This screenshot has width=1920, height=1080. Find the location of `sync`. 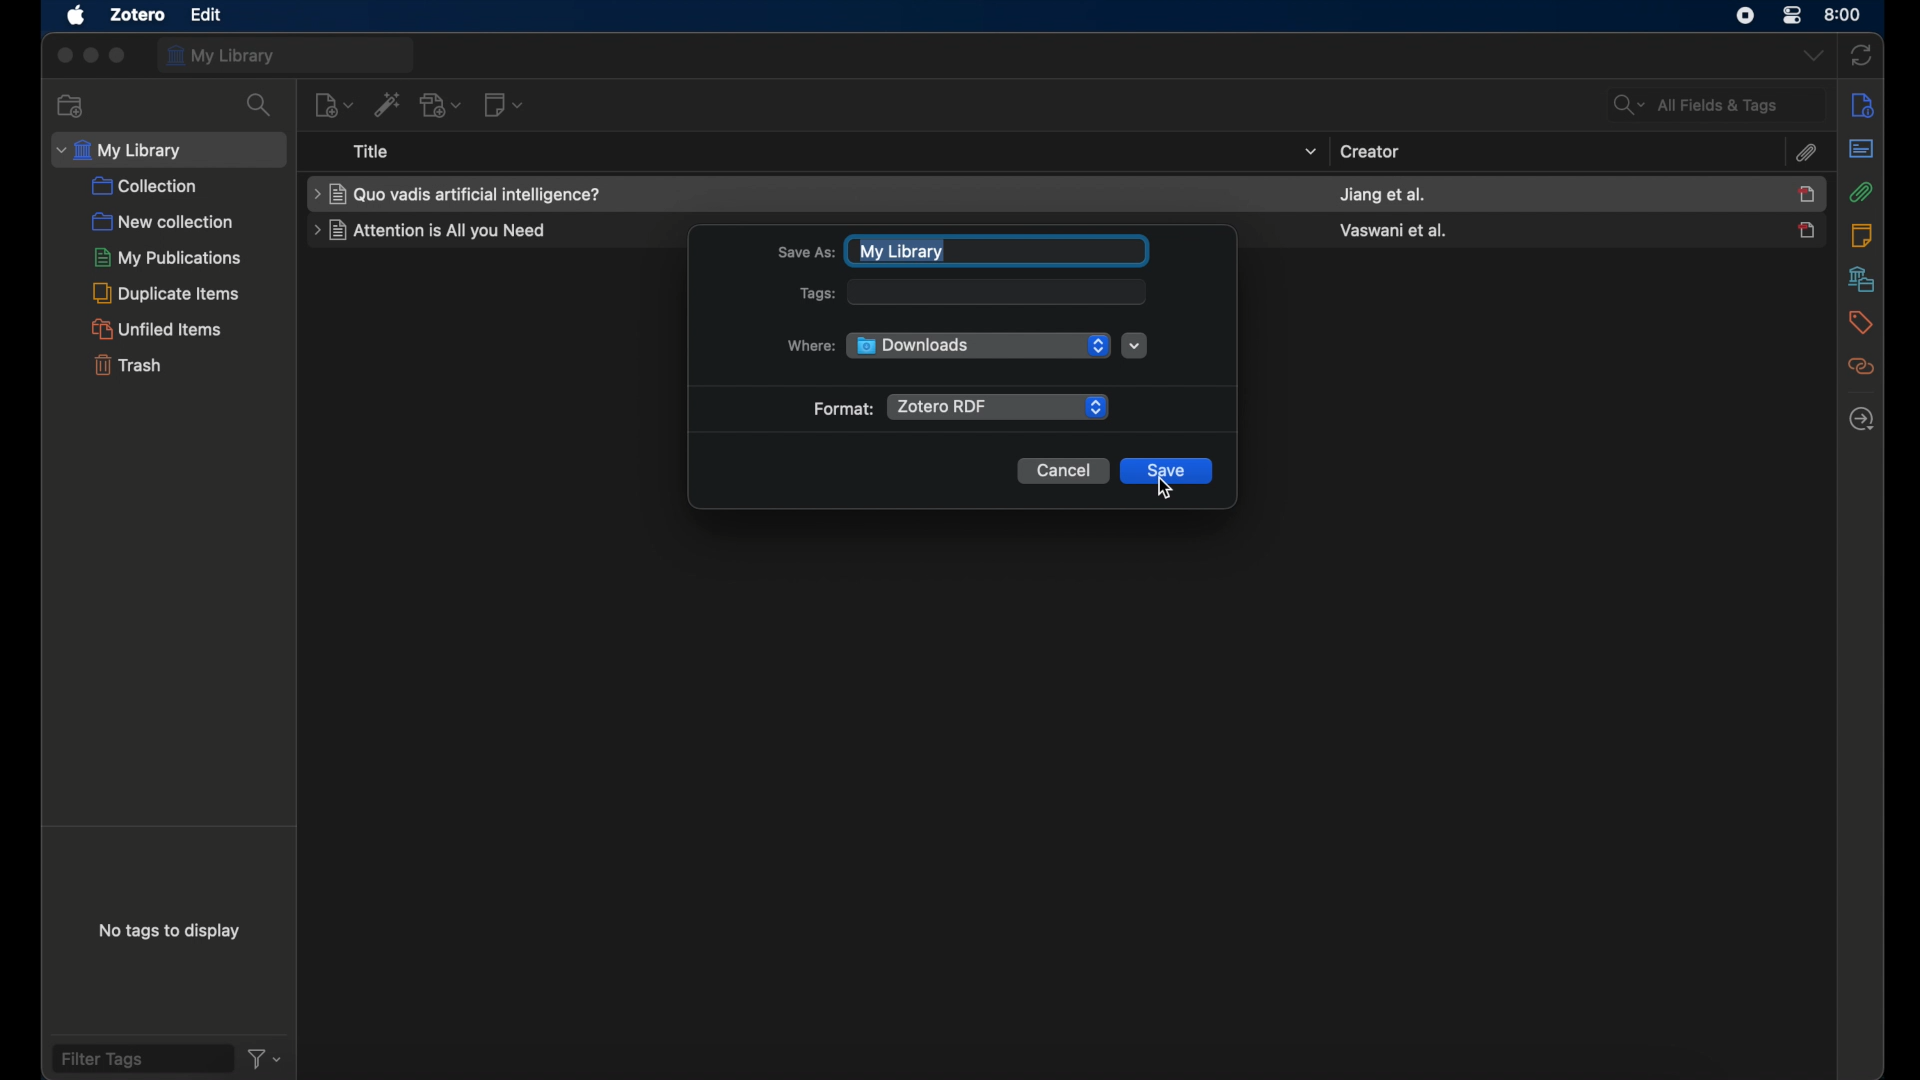

sync is located at coordinates (1862, 53).